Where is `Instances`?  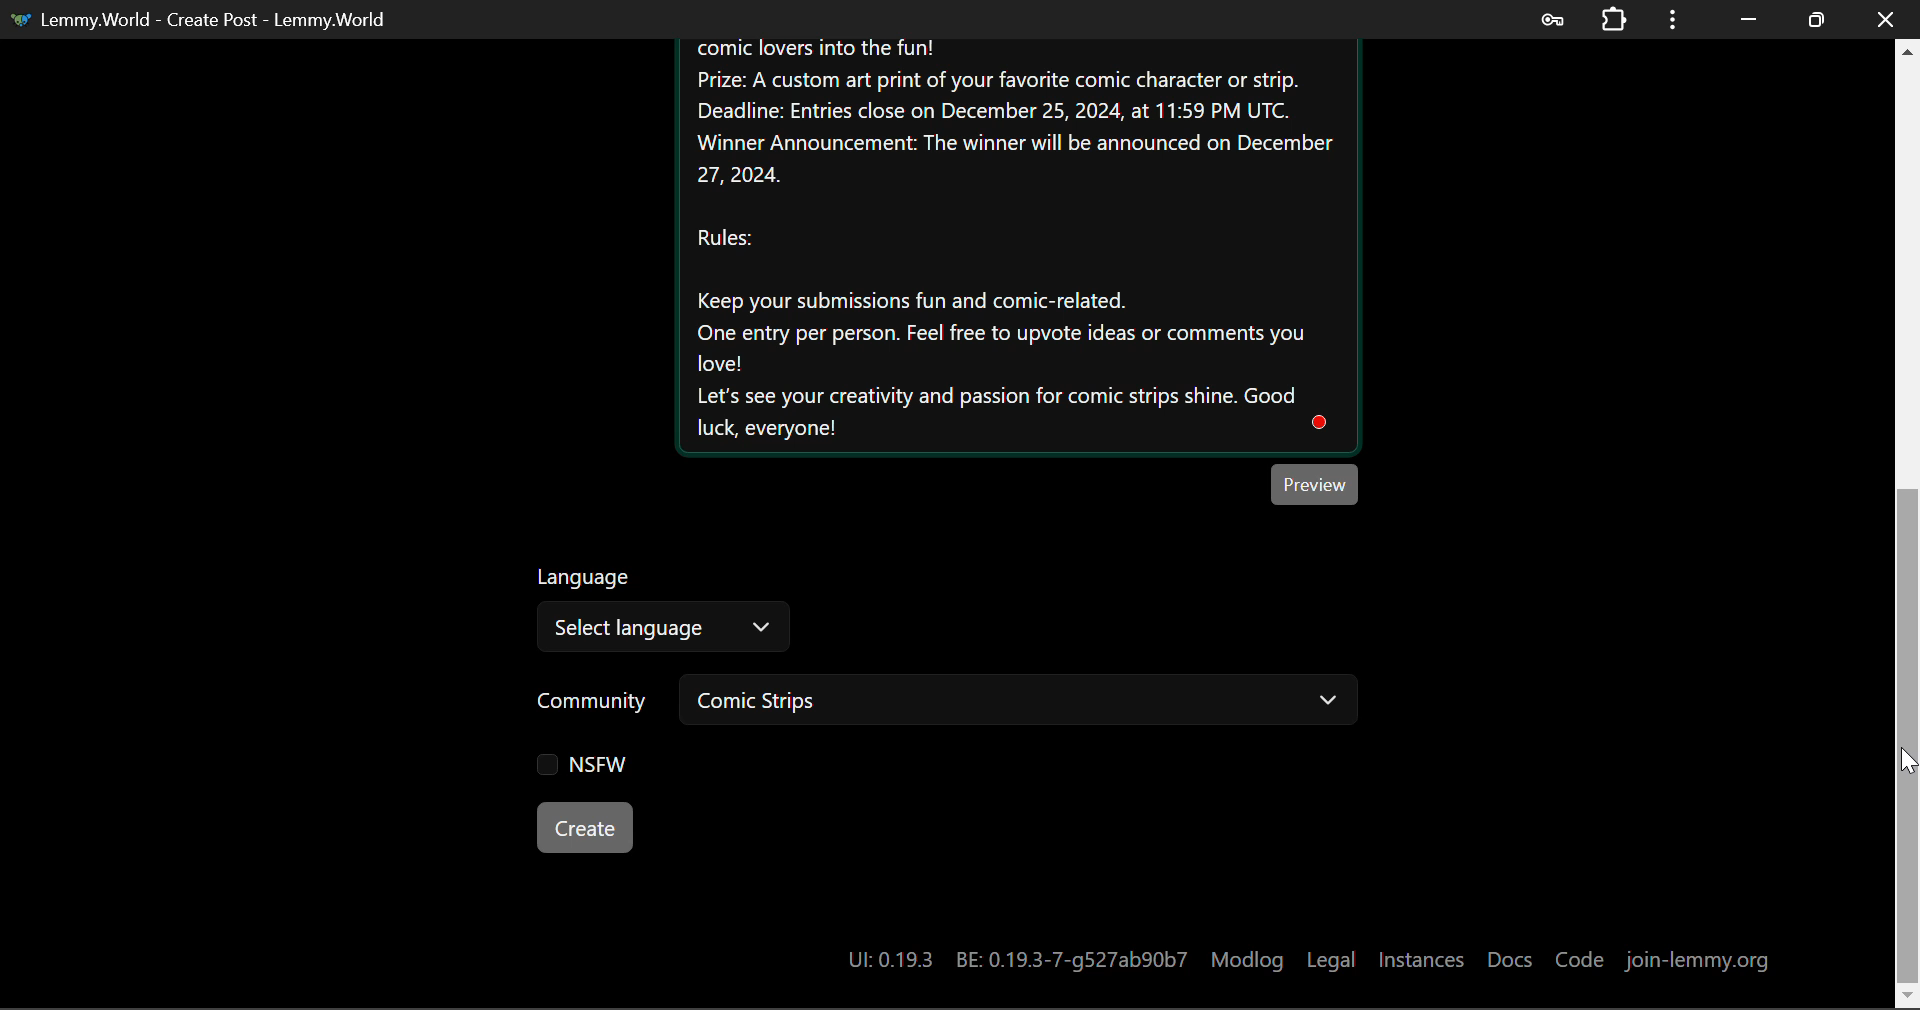 Instances is located at coordinates (1421, 960).